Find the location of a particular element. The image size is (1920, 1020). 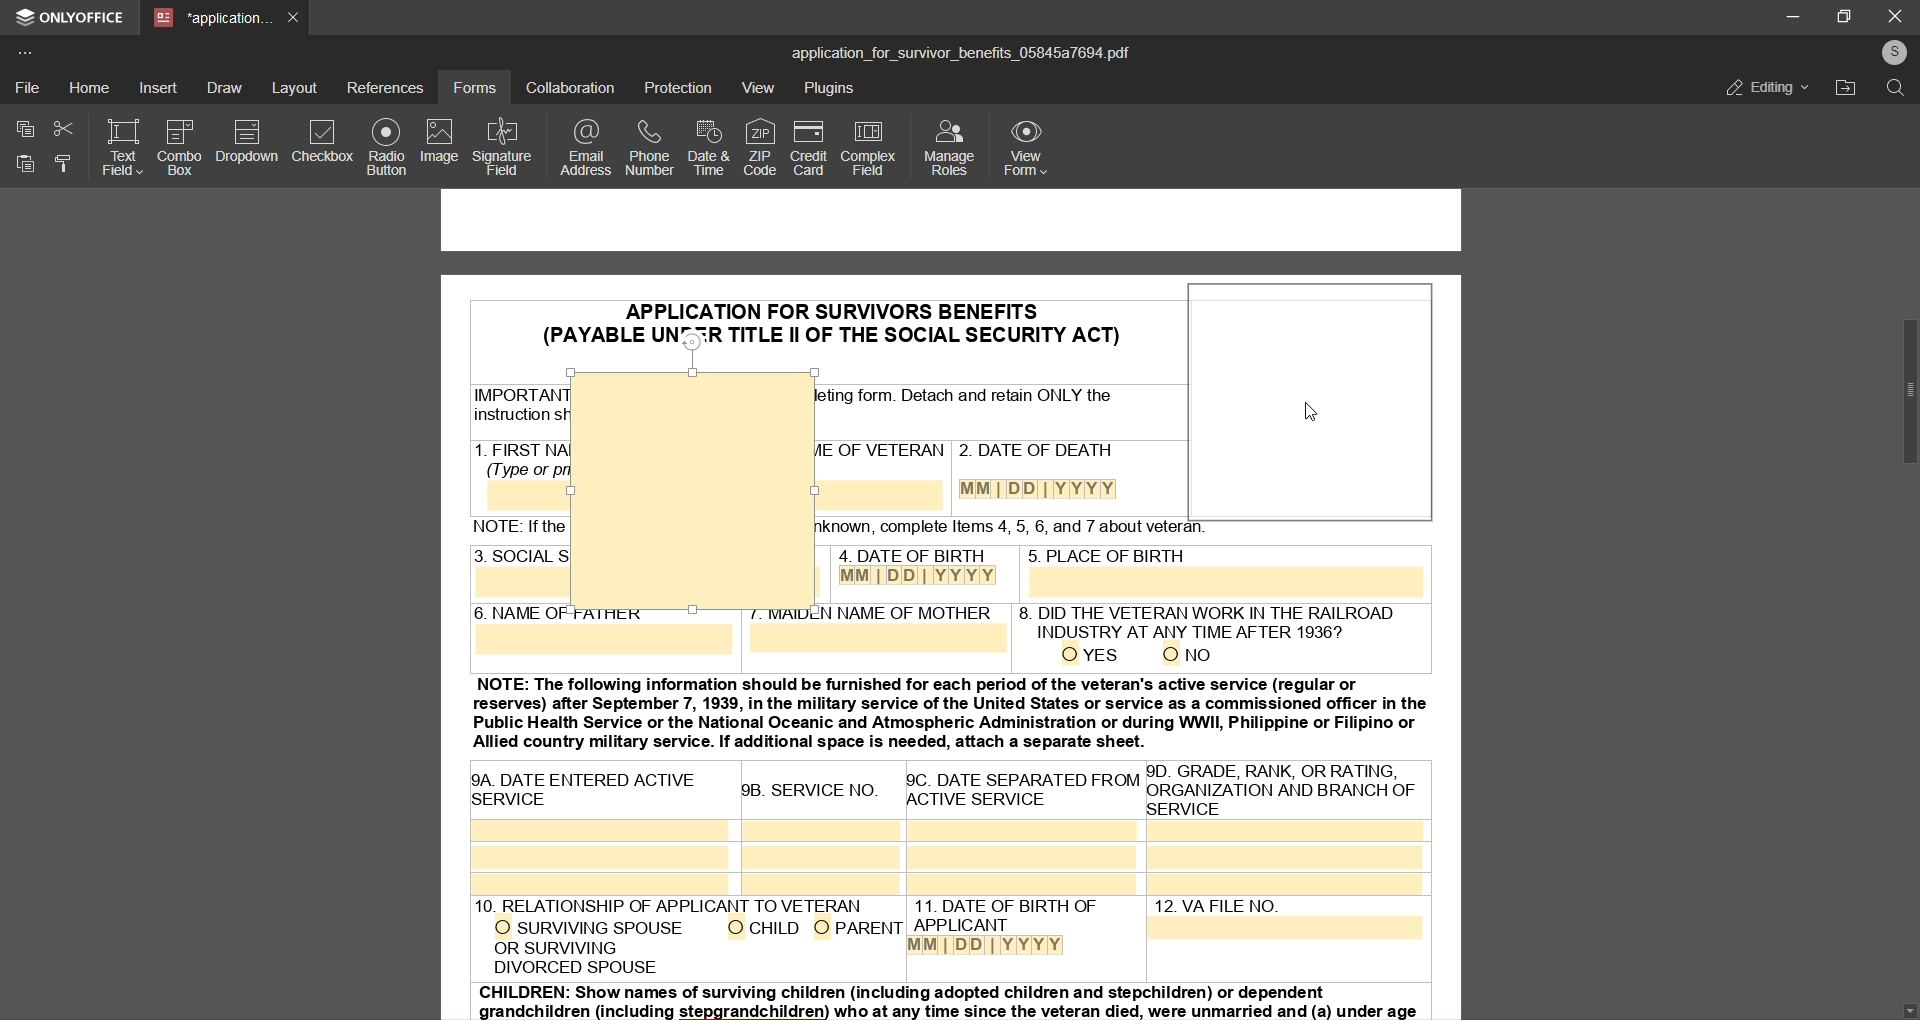

PDF of application for survivors benefits is located at coordinates (1001, 415).